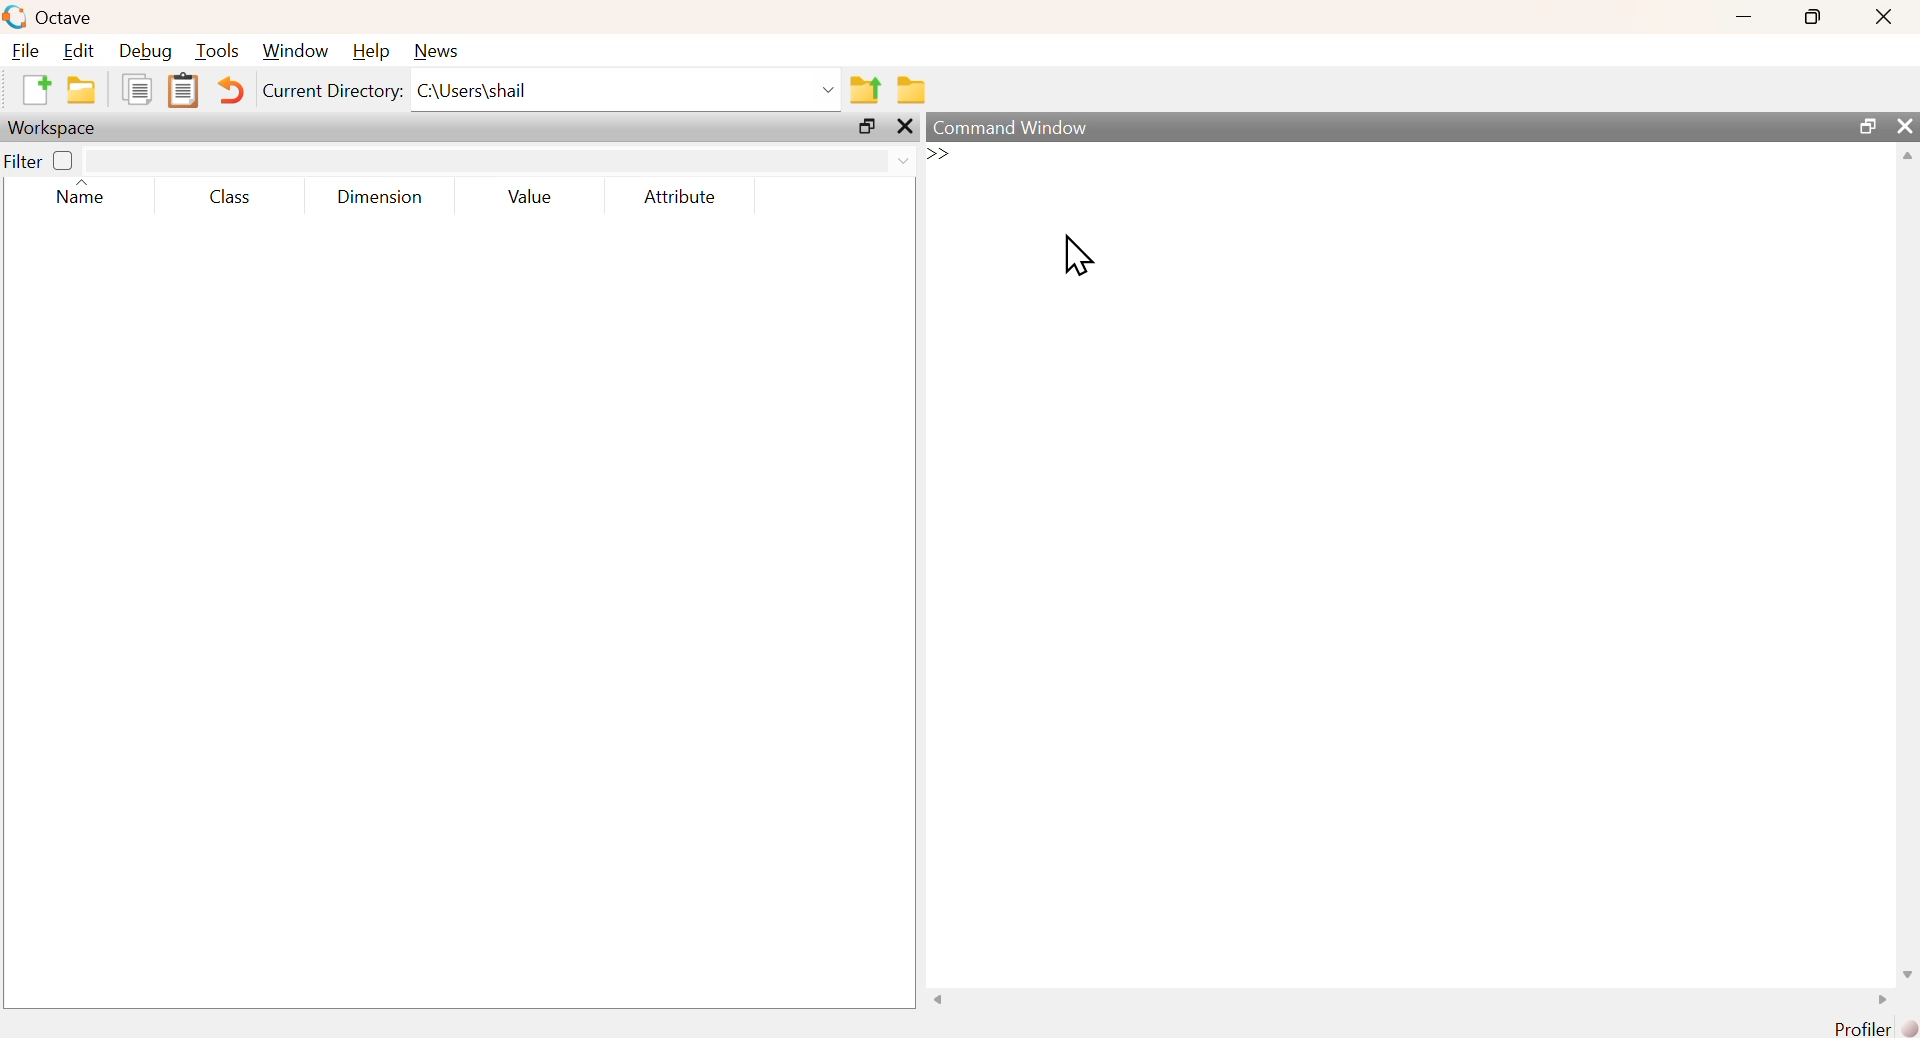 The height and width of the screenshot is (1038, 1920). I want to click on maximize, so click(868, 127).